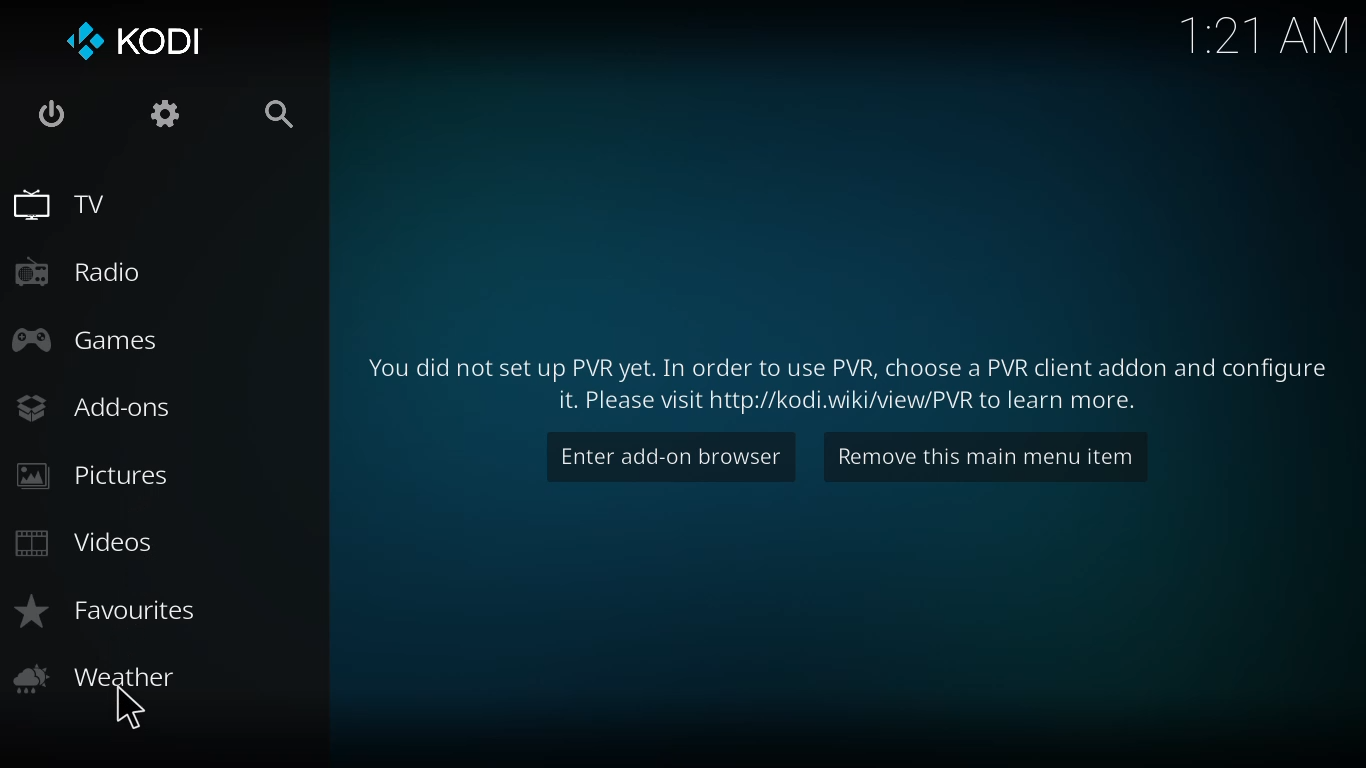  What do you see at coordinates (132, 40) in the screenshot?
I see `kodi` at bounding box center [132, 40].